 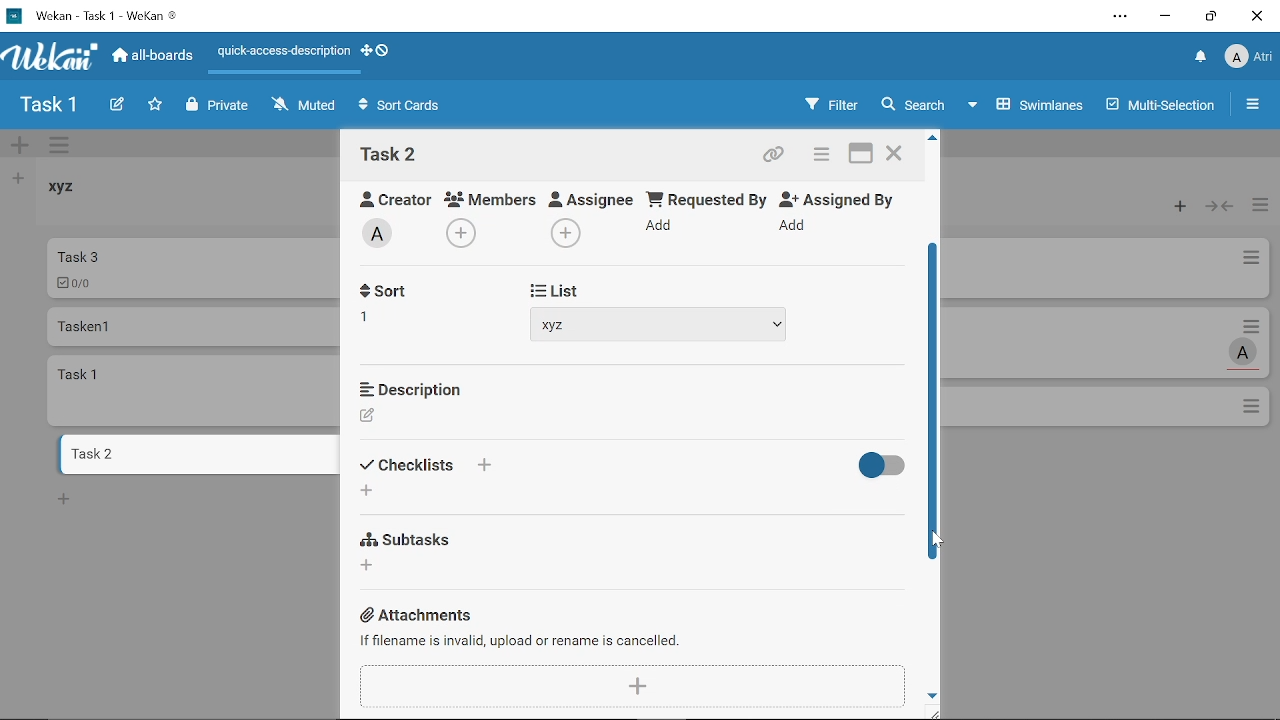 I want to click on Add, so click(x=796, y=226).